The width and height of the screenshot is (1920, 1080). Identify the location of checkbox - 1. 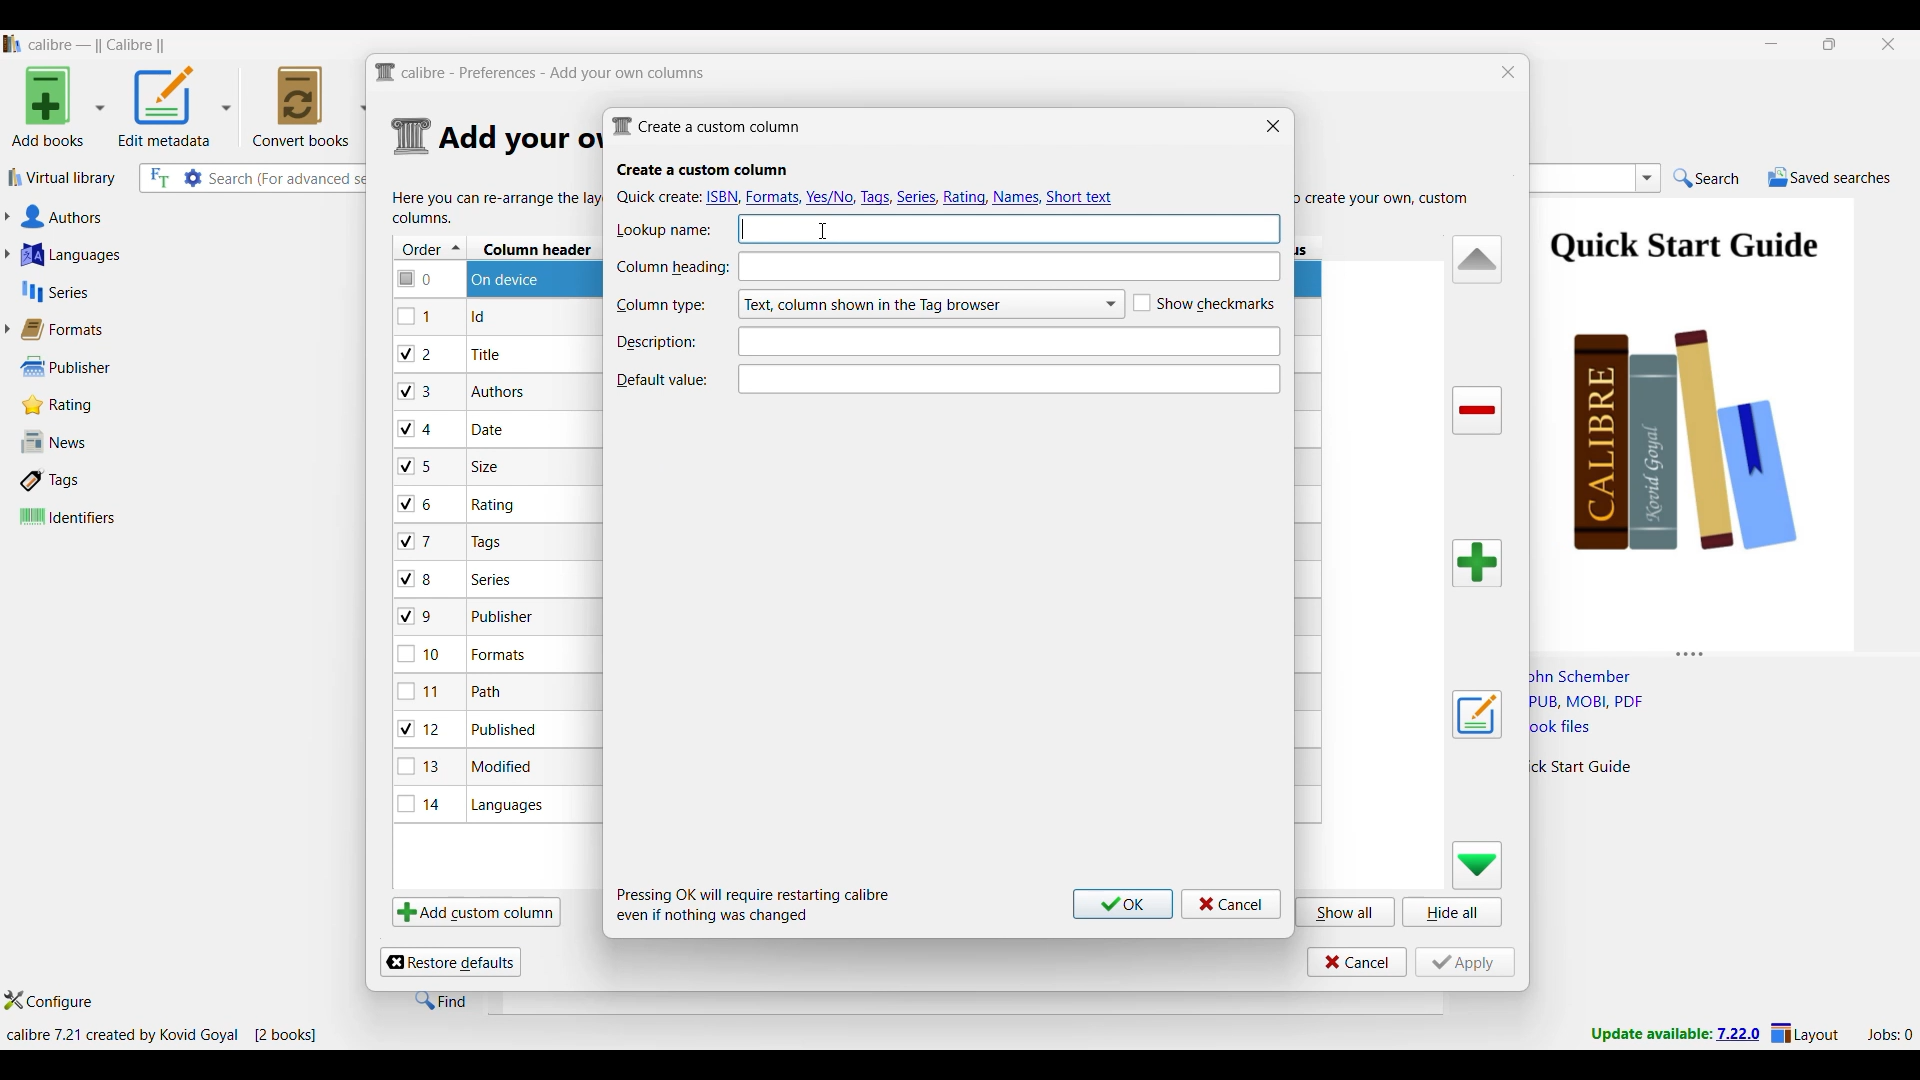
(417, 316).